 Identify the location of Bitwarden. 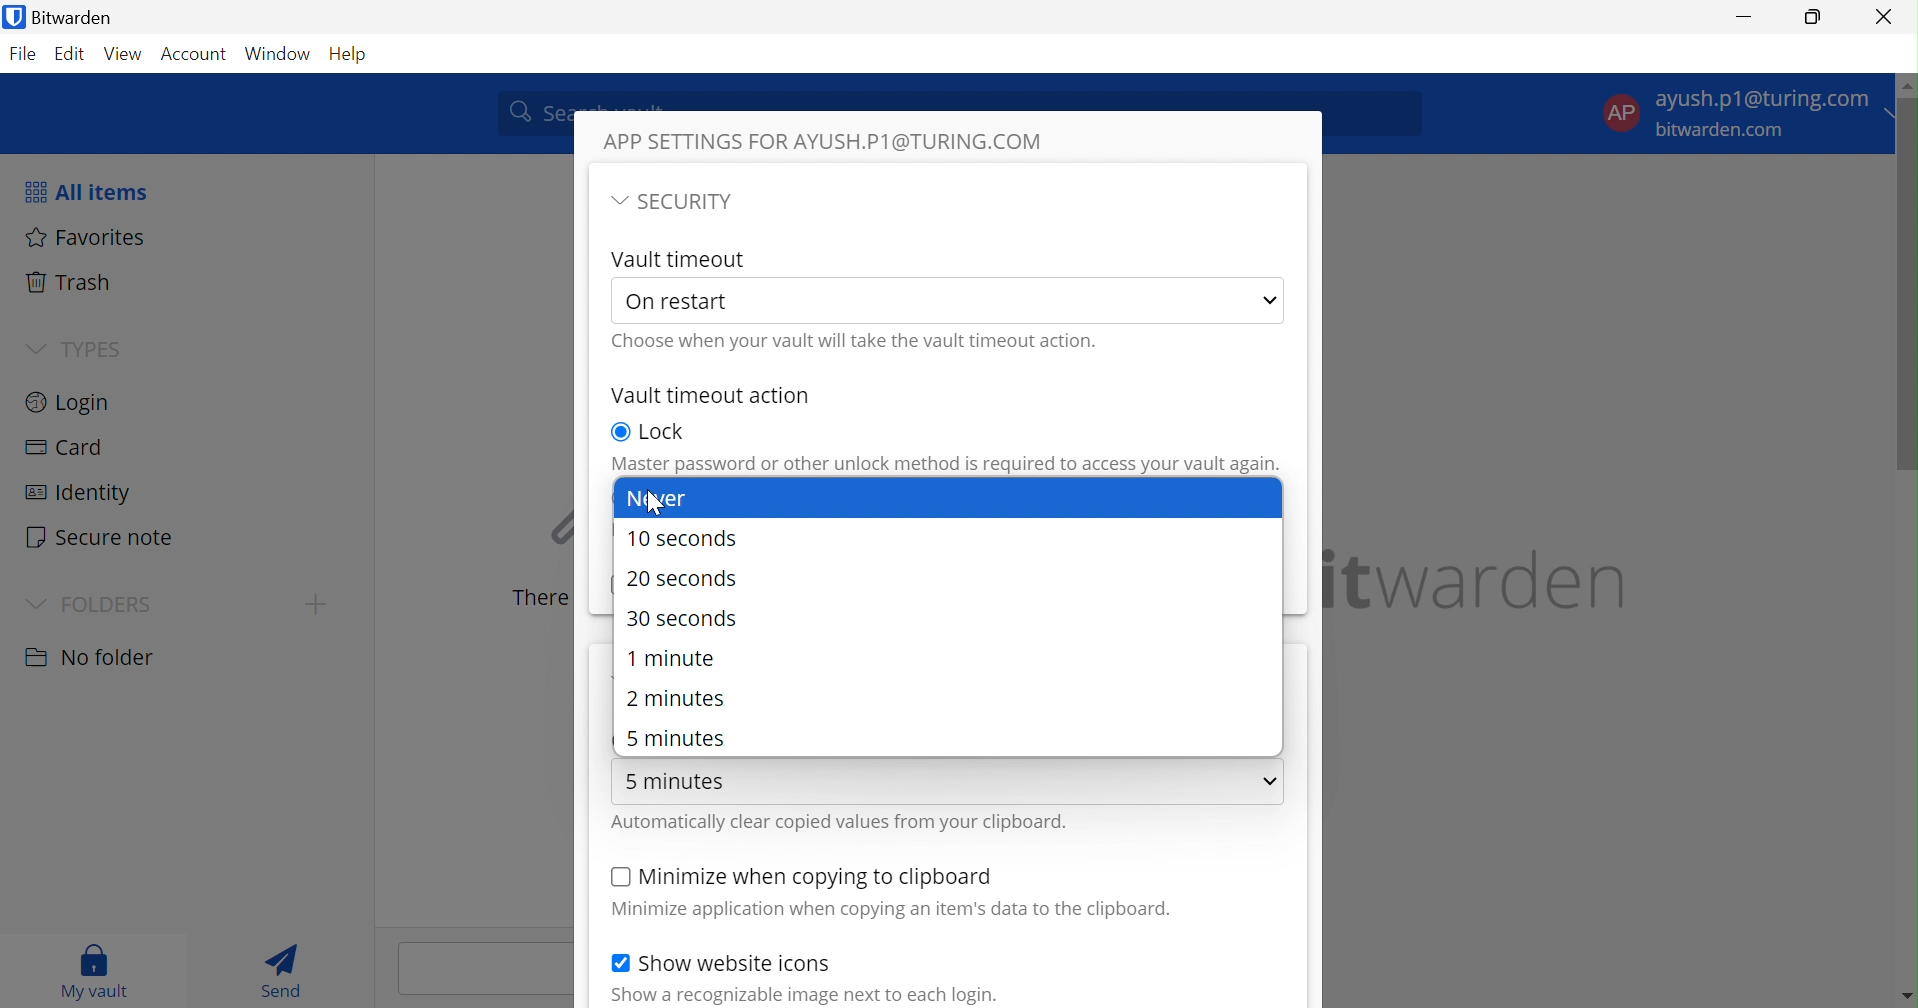
(65, 17).